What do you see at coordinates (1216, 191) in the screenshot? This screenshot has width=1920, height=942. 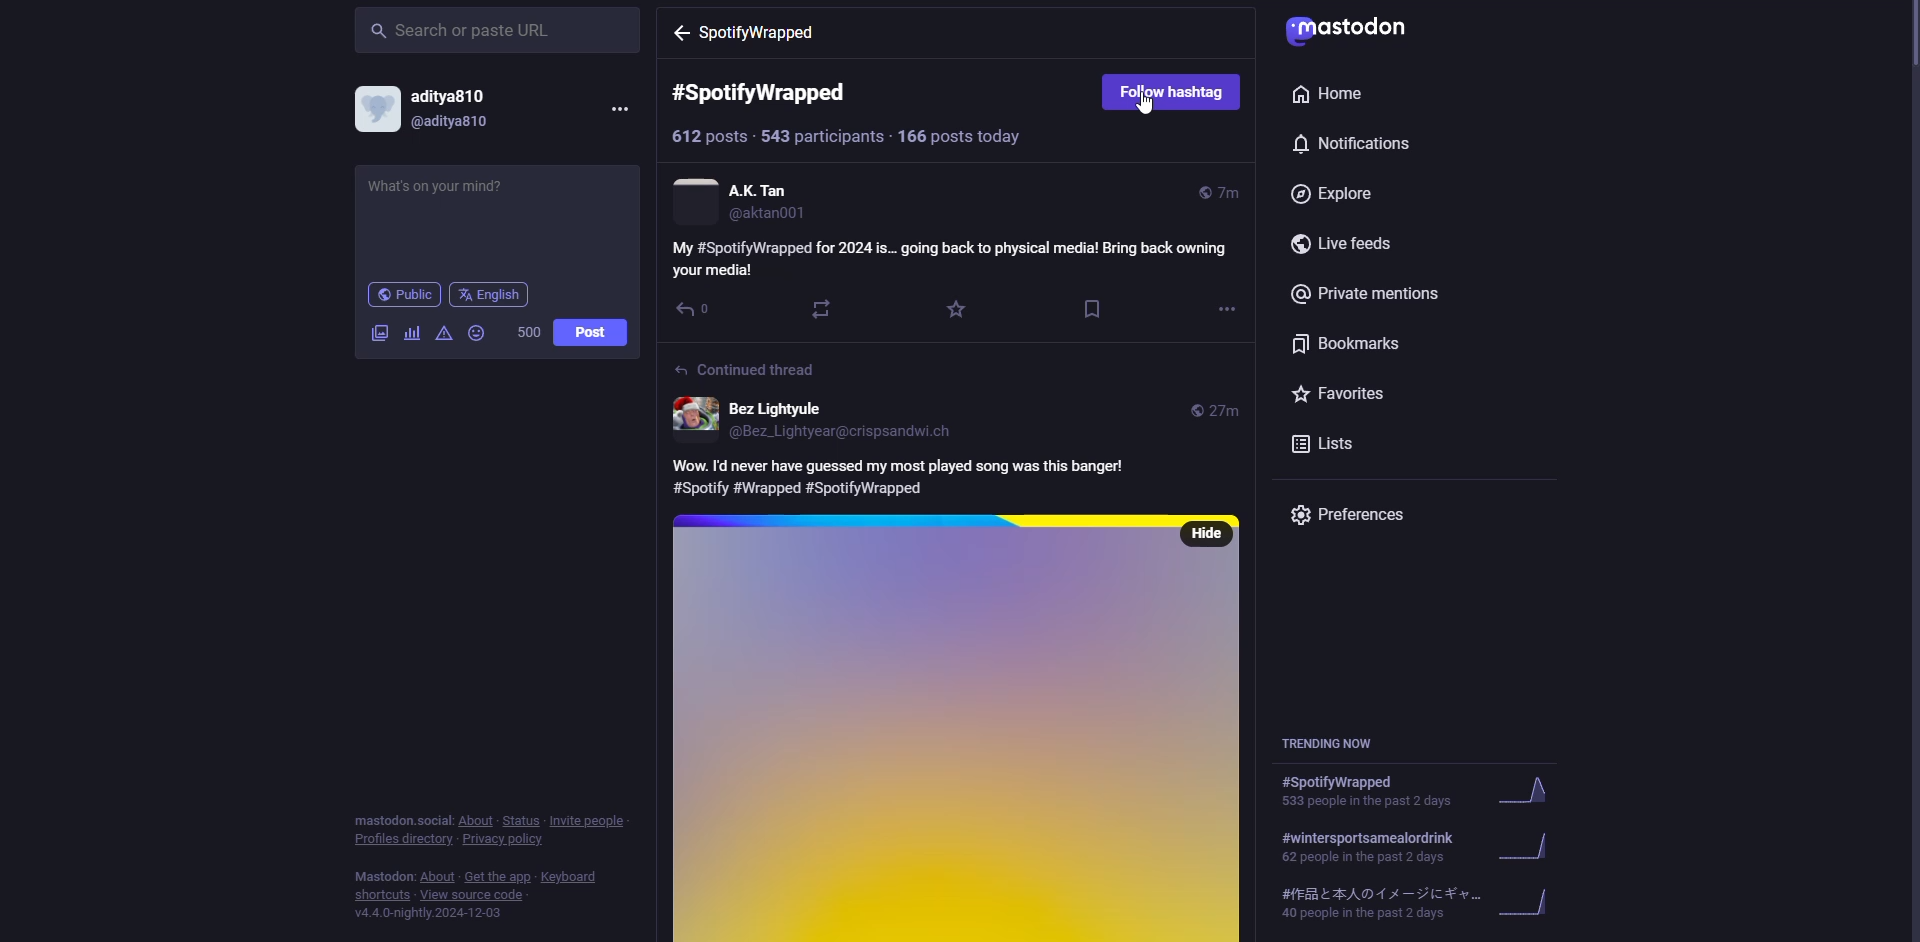 I see `time` at bounding box center [1216, 191].